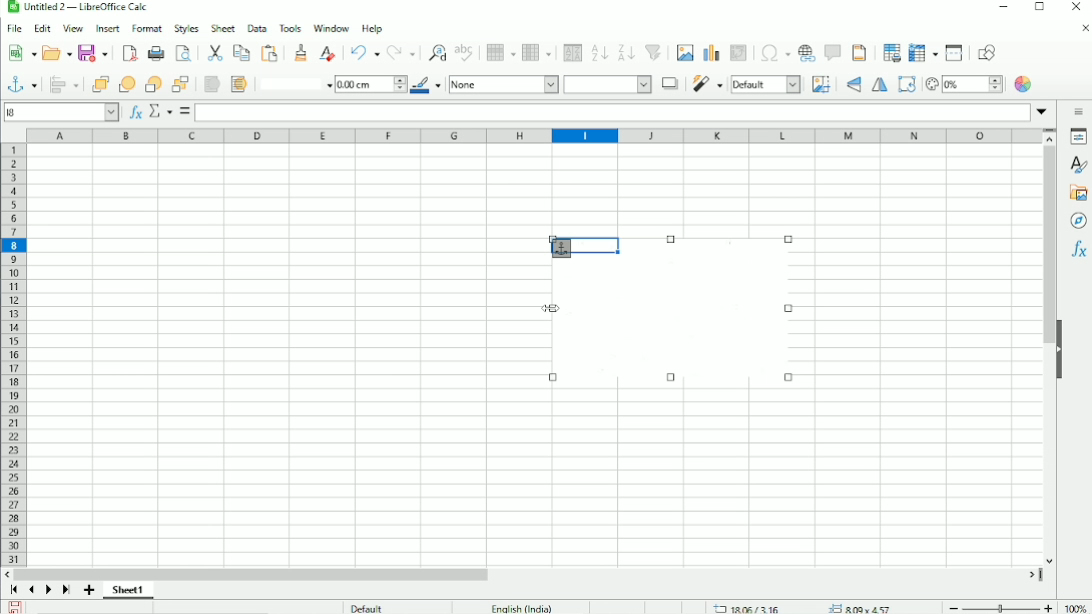 This screenshot has width=1092, height=614. What do you see at coordinates (880, 86) in the screenshot?
I see `Flip horizontally` at bounding box center [880, 86].